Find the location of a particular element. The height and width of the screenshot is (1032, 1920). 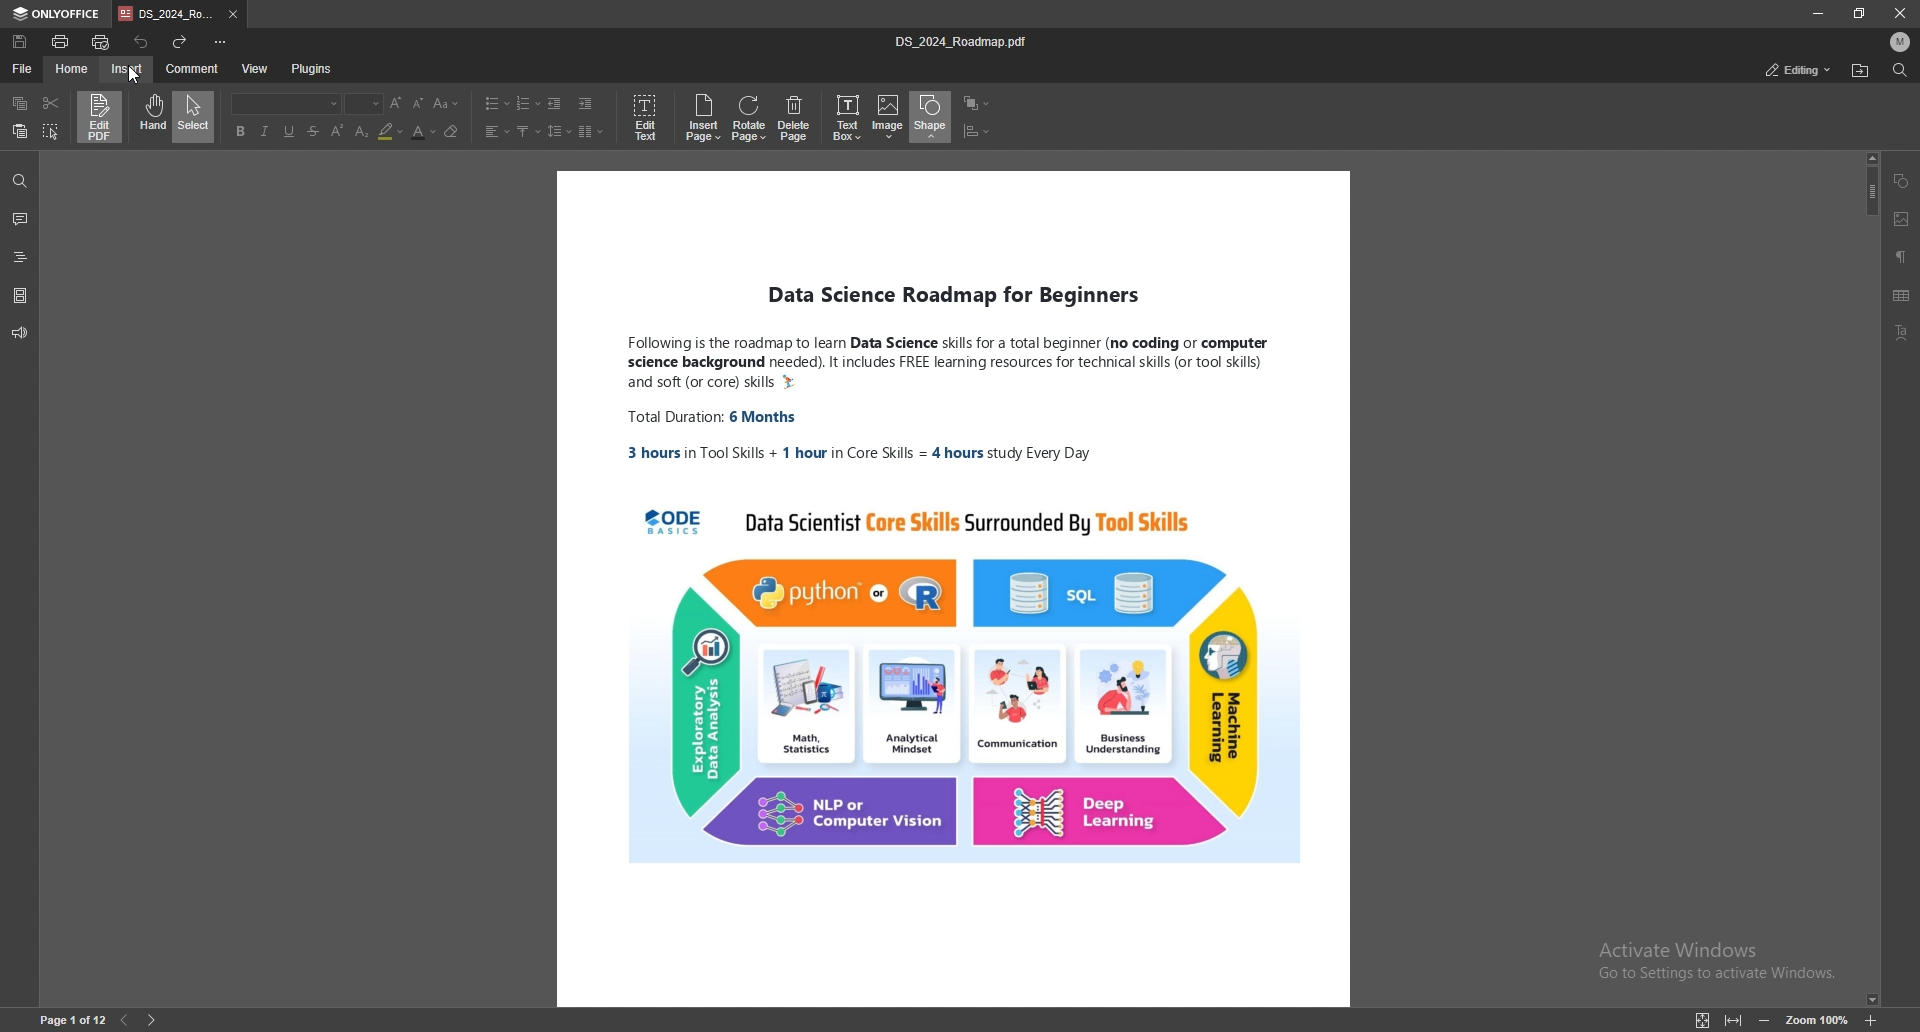

justify is located at coordinates (495, 131).